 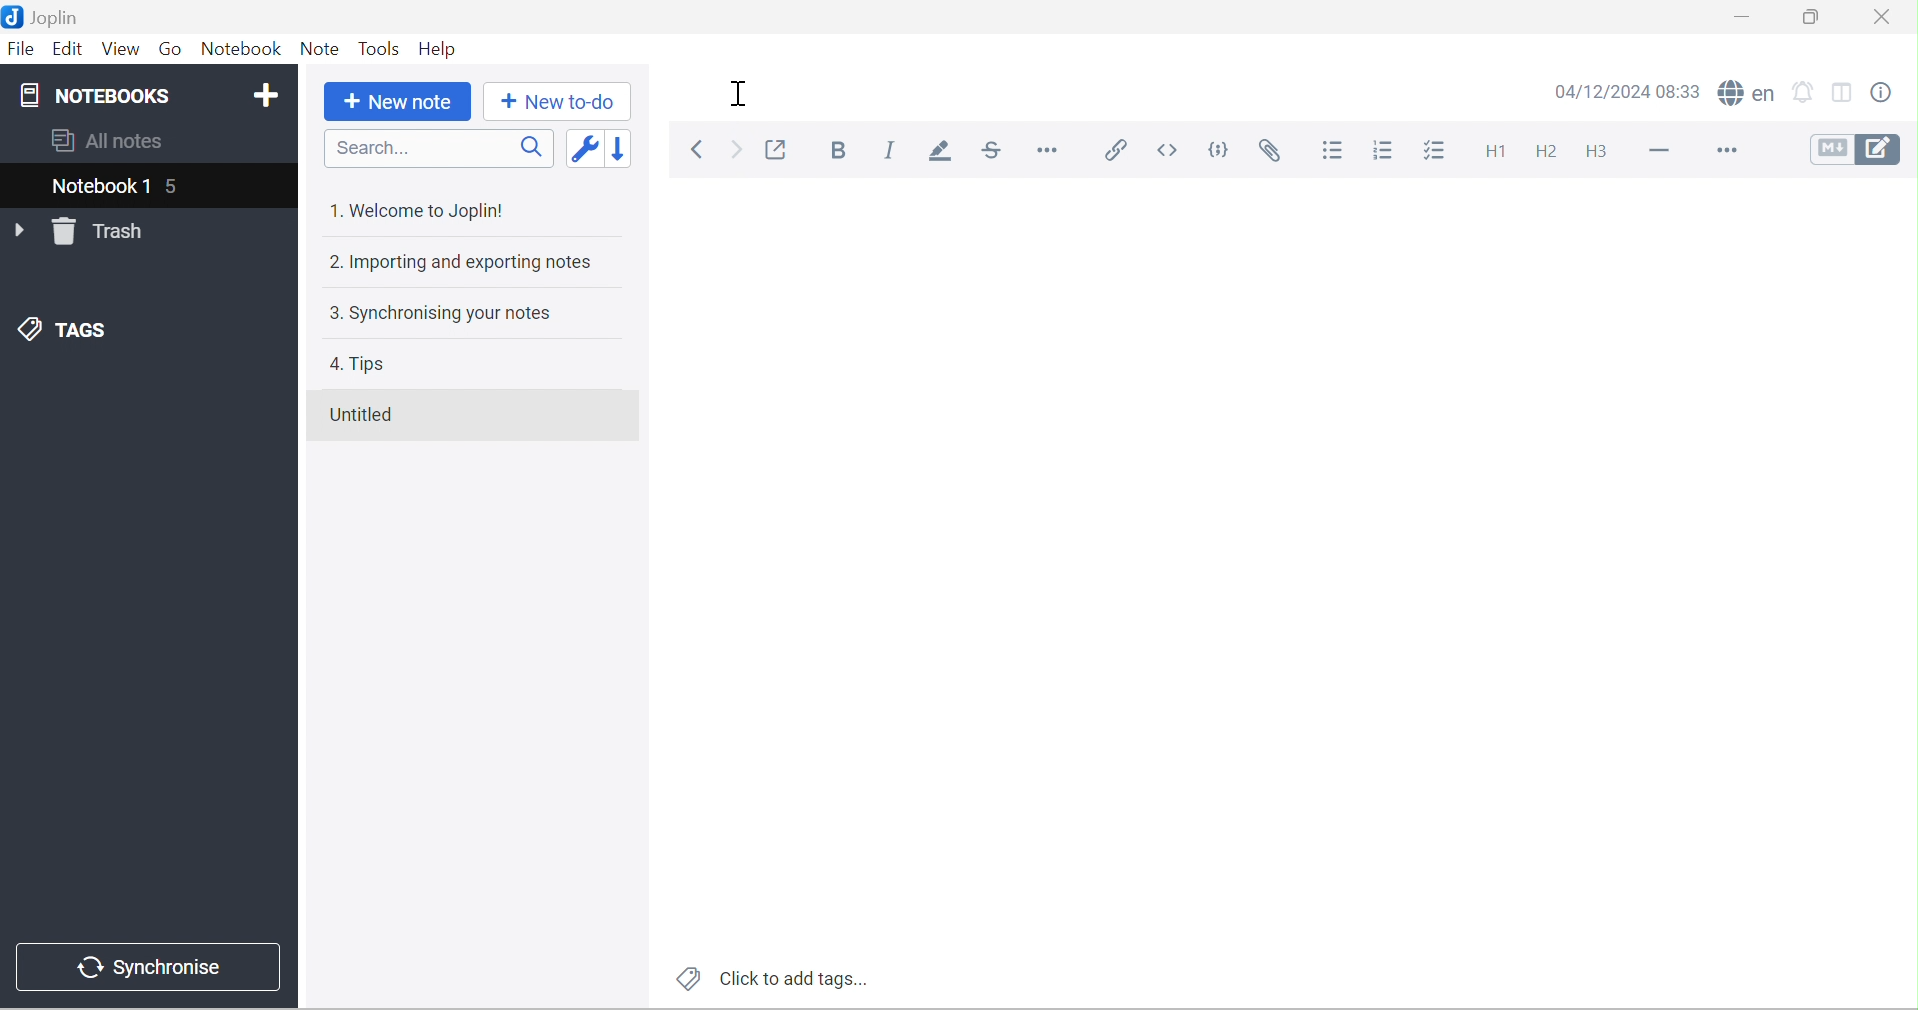 I want to click on Toggle external editing, so click(x=776, y=149).